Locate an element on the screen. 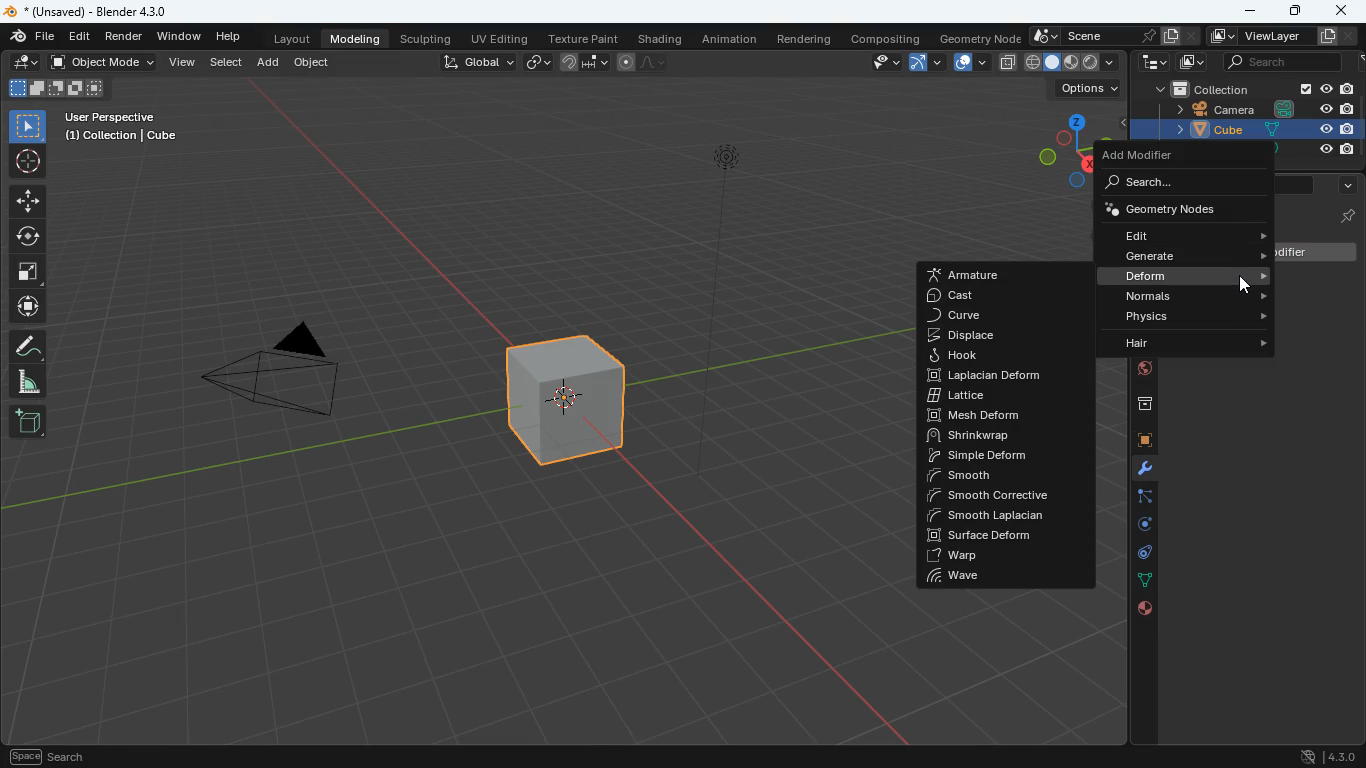 This screenshot has height=768, width=1366. edit is located at coordinates (1174, 237).